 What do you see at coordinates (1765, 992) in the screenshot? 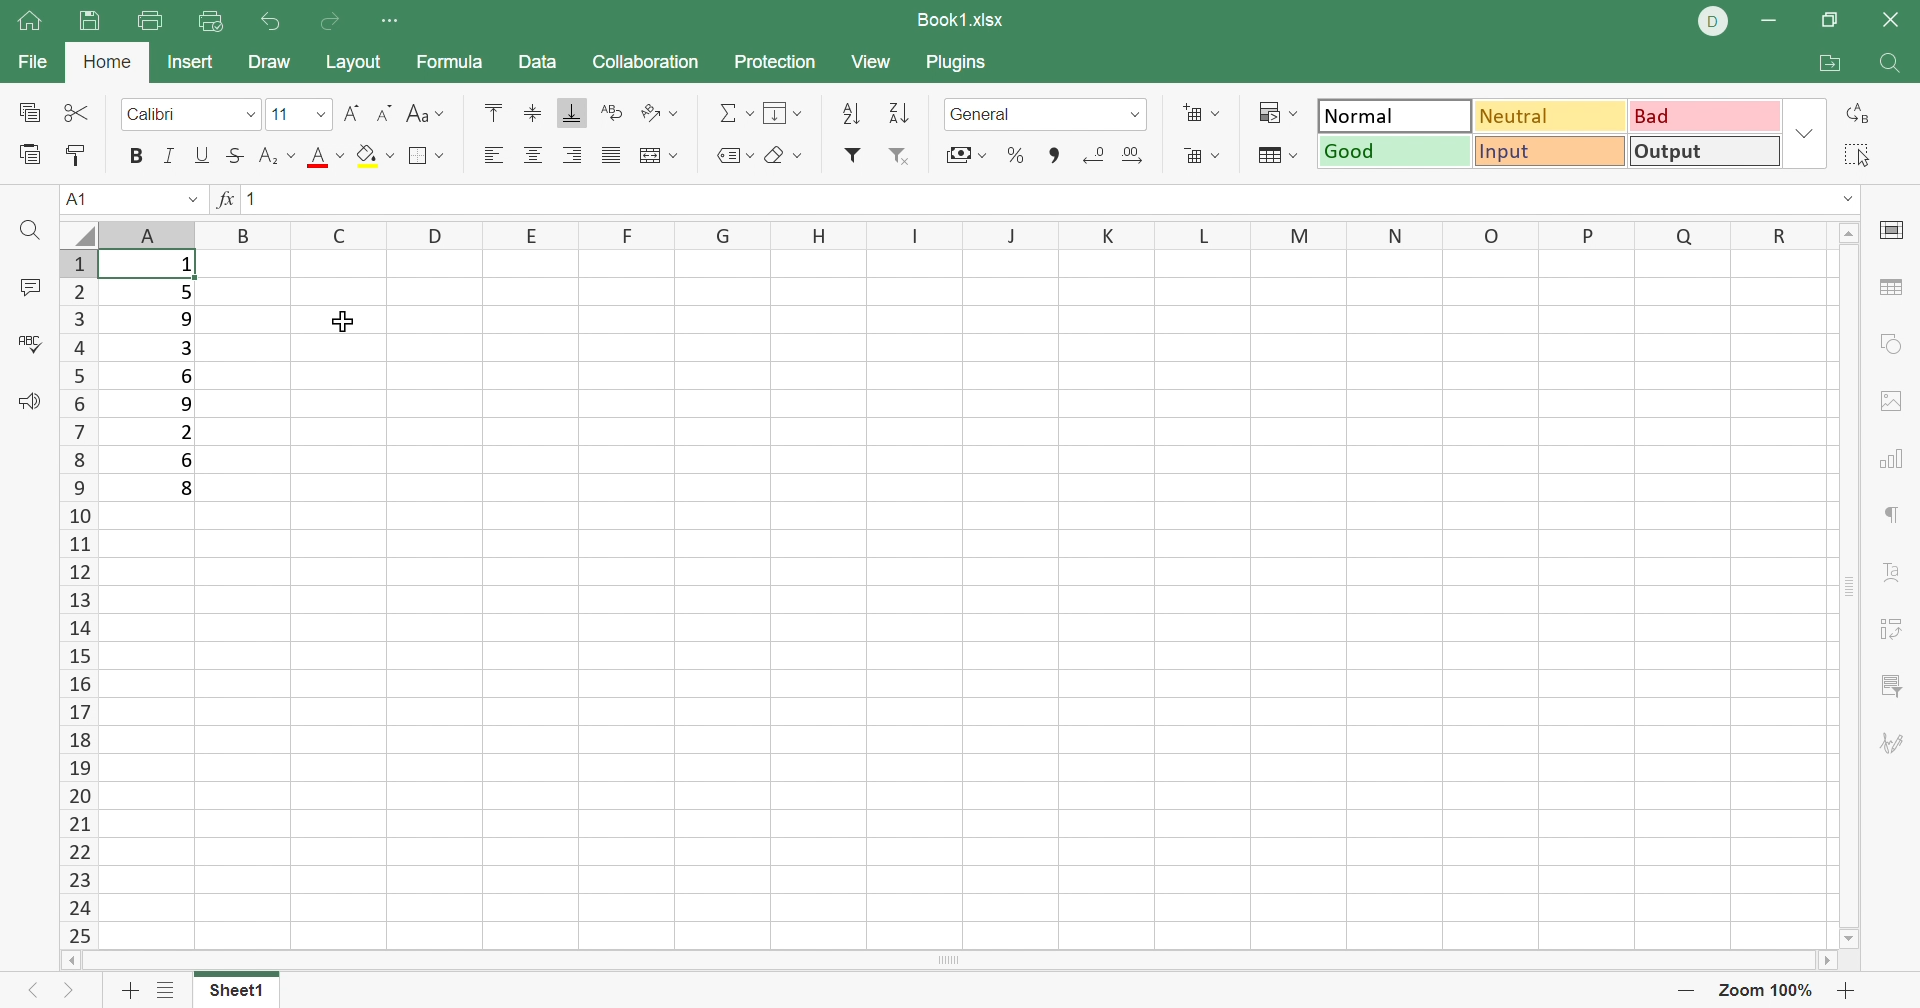
I see `Zoom out 100%` at bounding box center [1765, 992].